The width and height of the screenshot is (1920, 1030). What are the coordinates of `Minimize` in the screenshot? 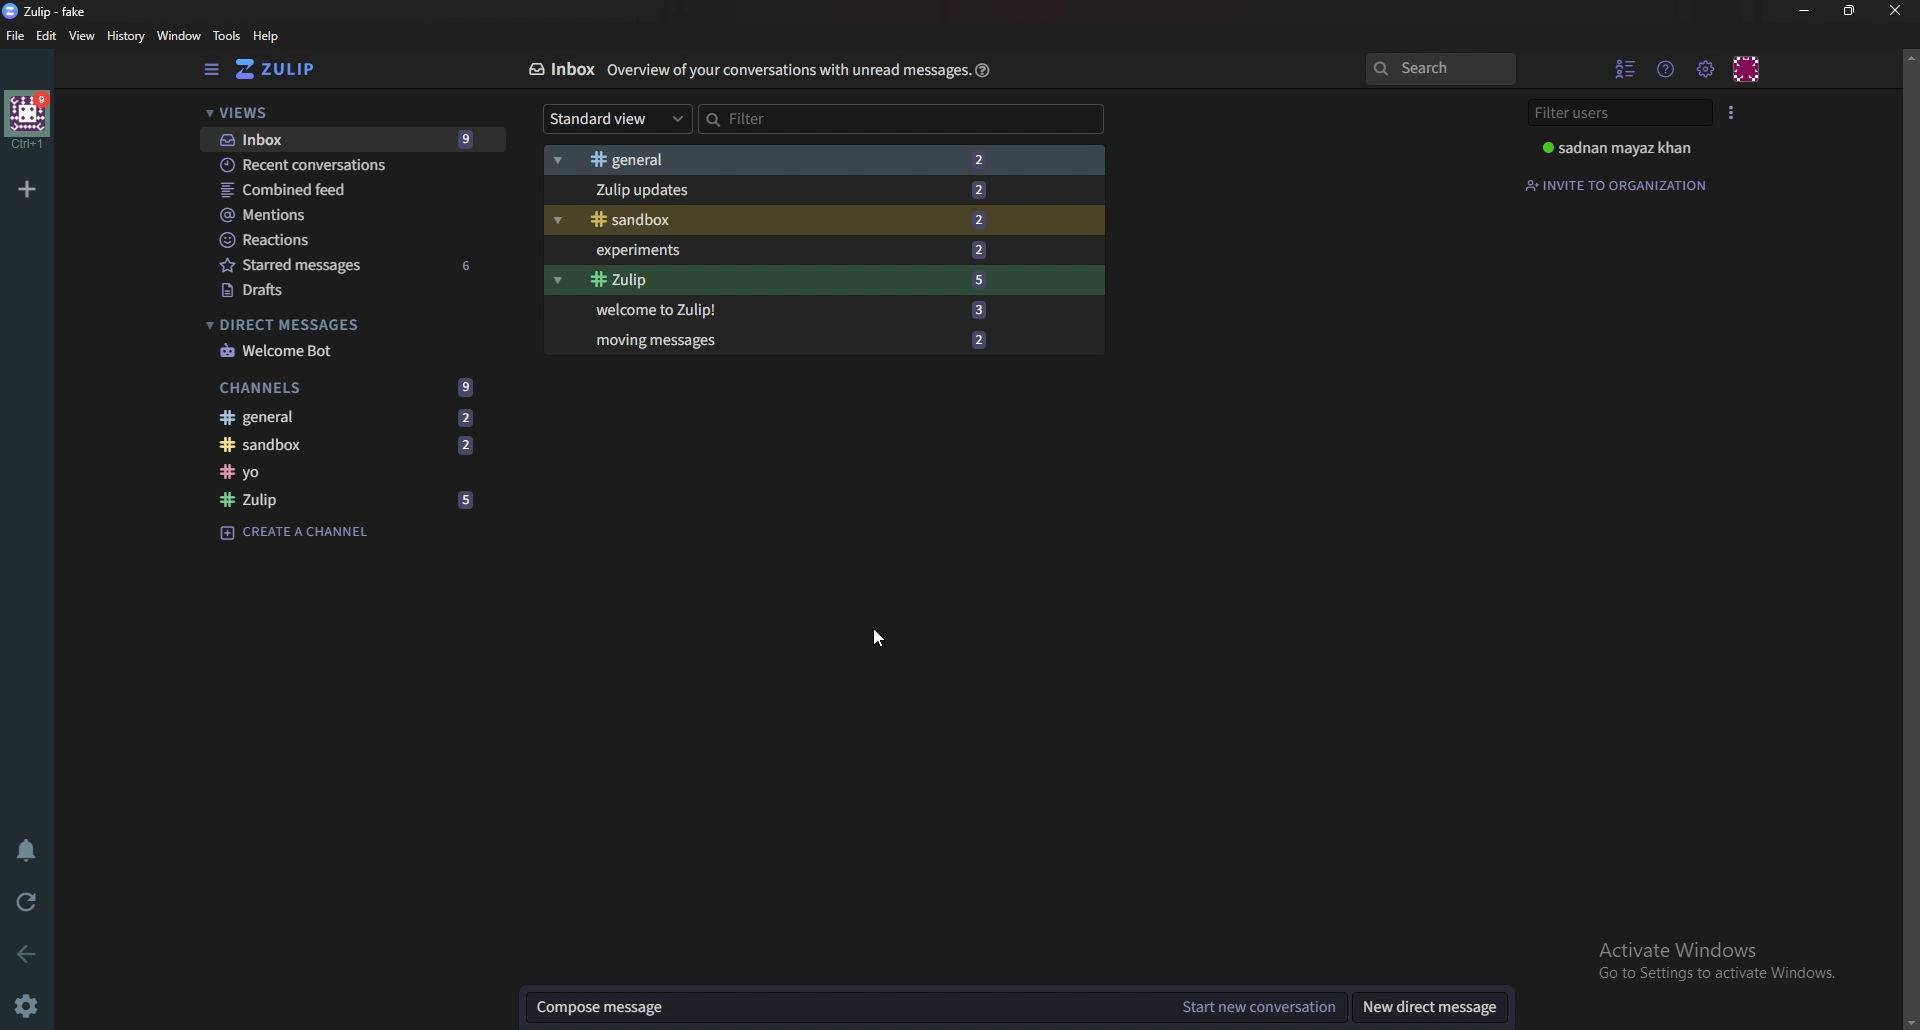 It's located at (1807, 12).